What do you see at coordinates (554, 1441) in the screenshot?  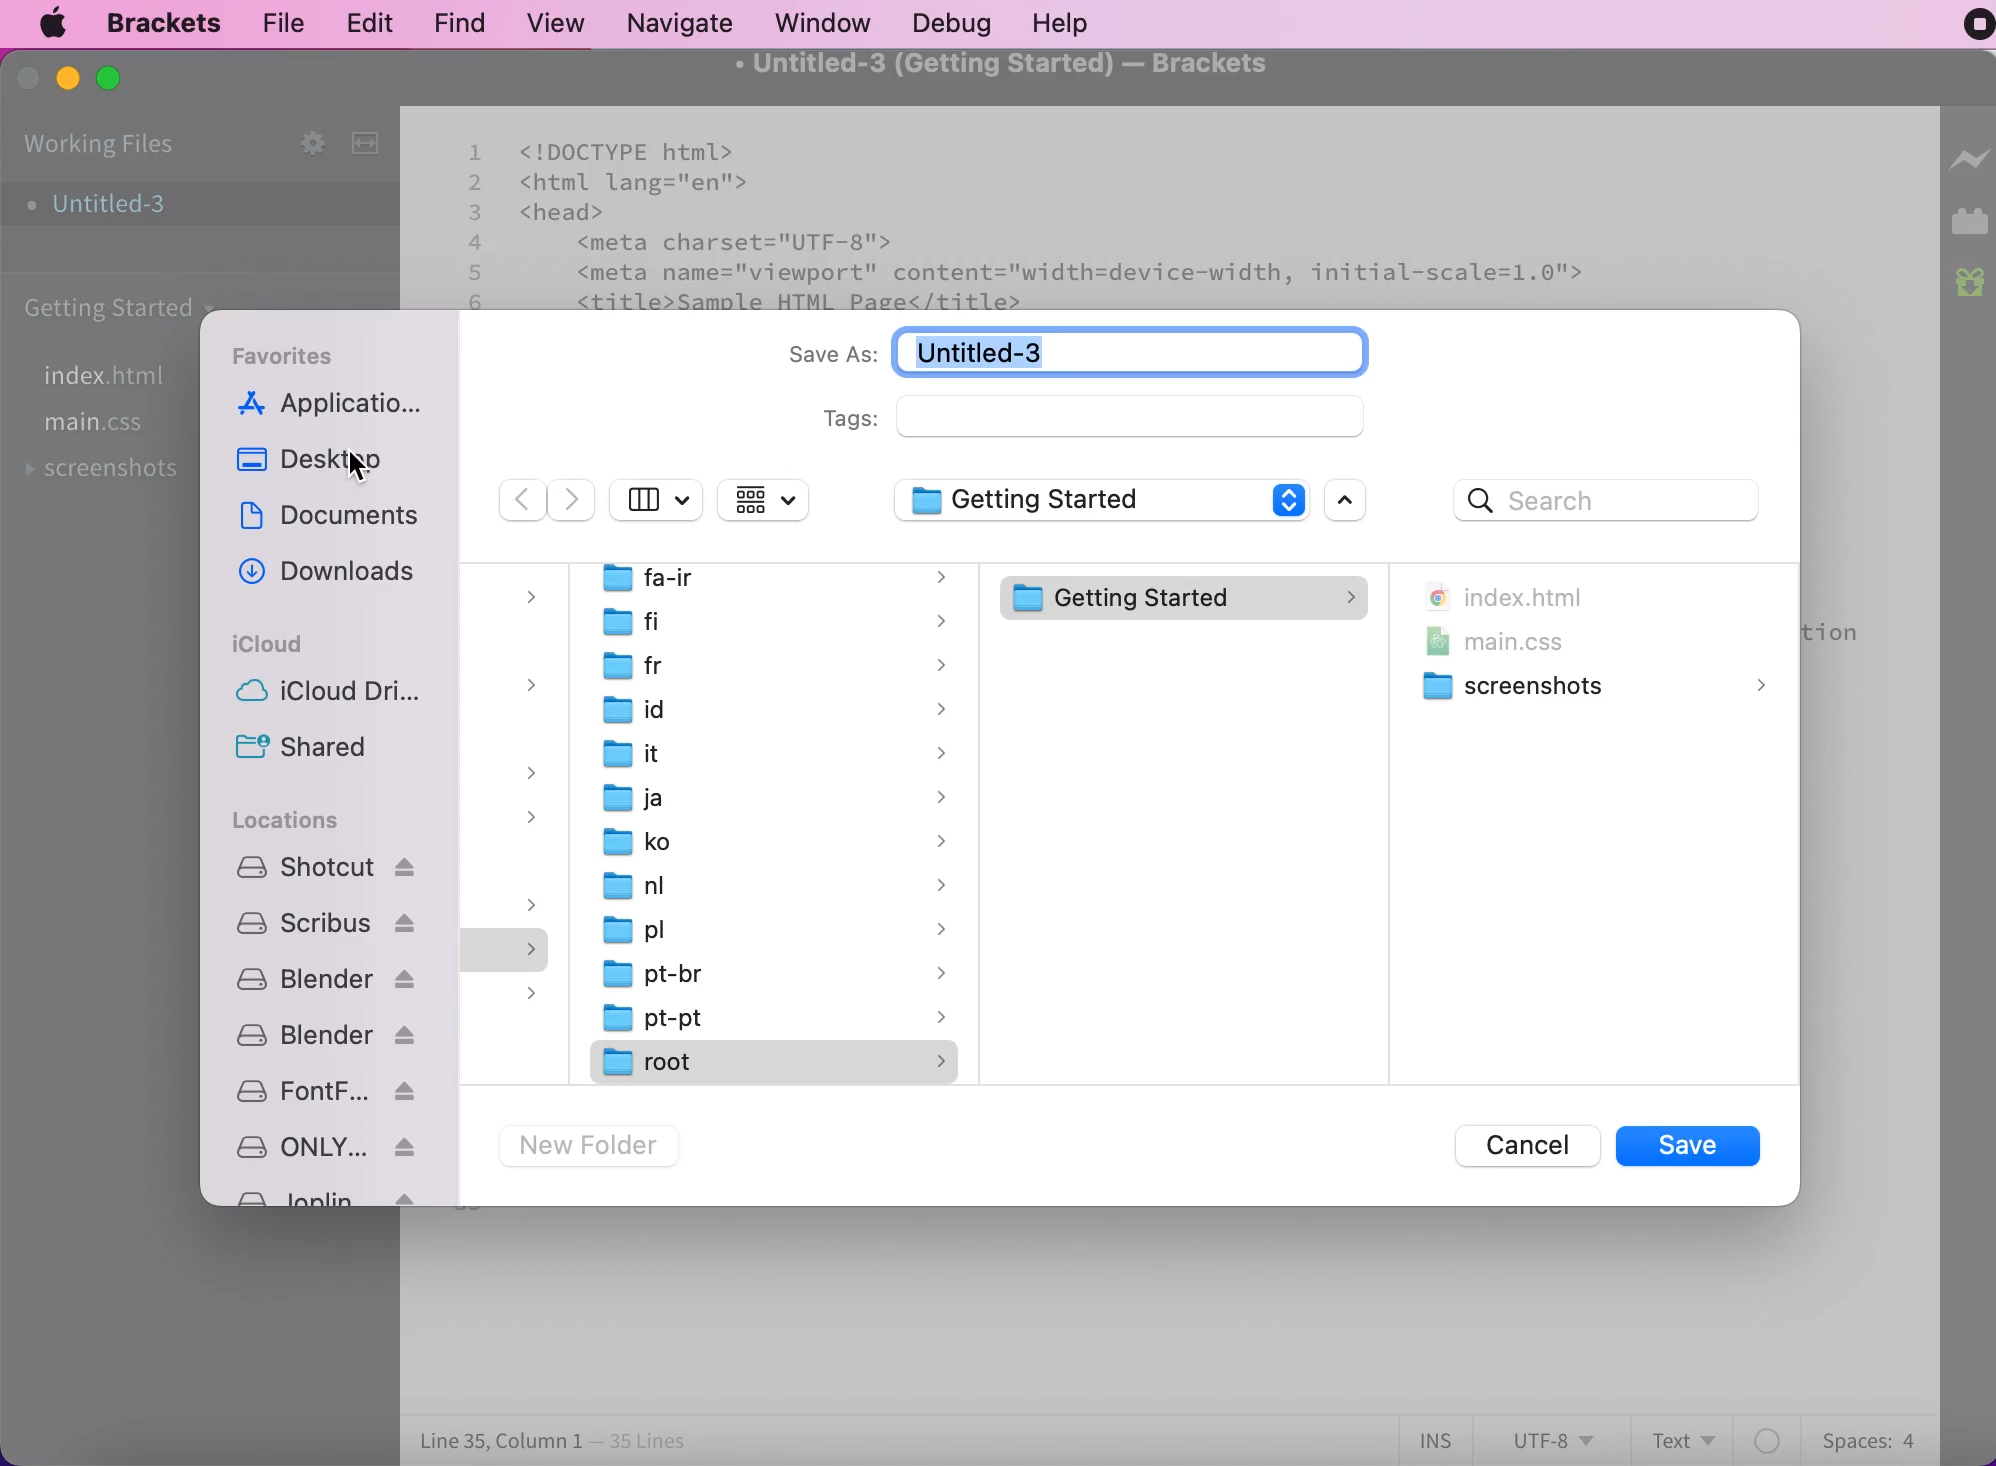 I see `line 35, column 1 - 35 lines` at bounding box center [554, 1441].